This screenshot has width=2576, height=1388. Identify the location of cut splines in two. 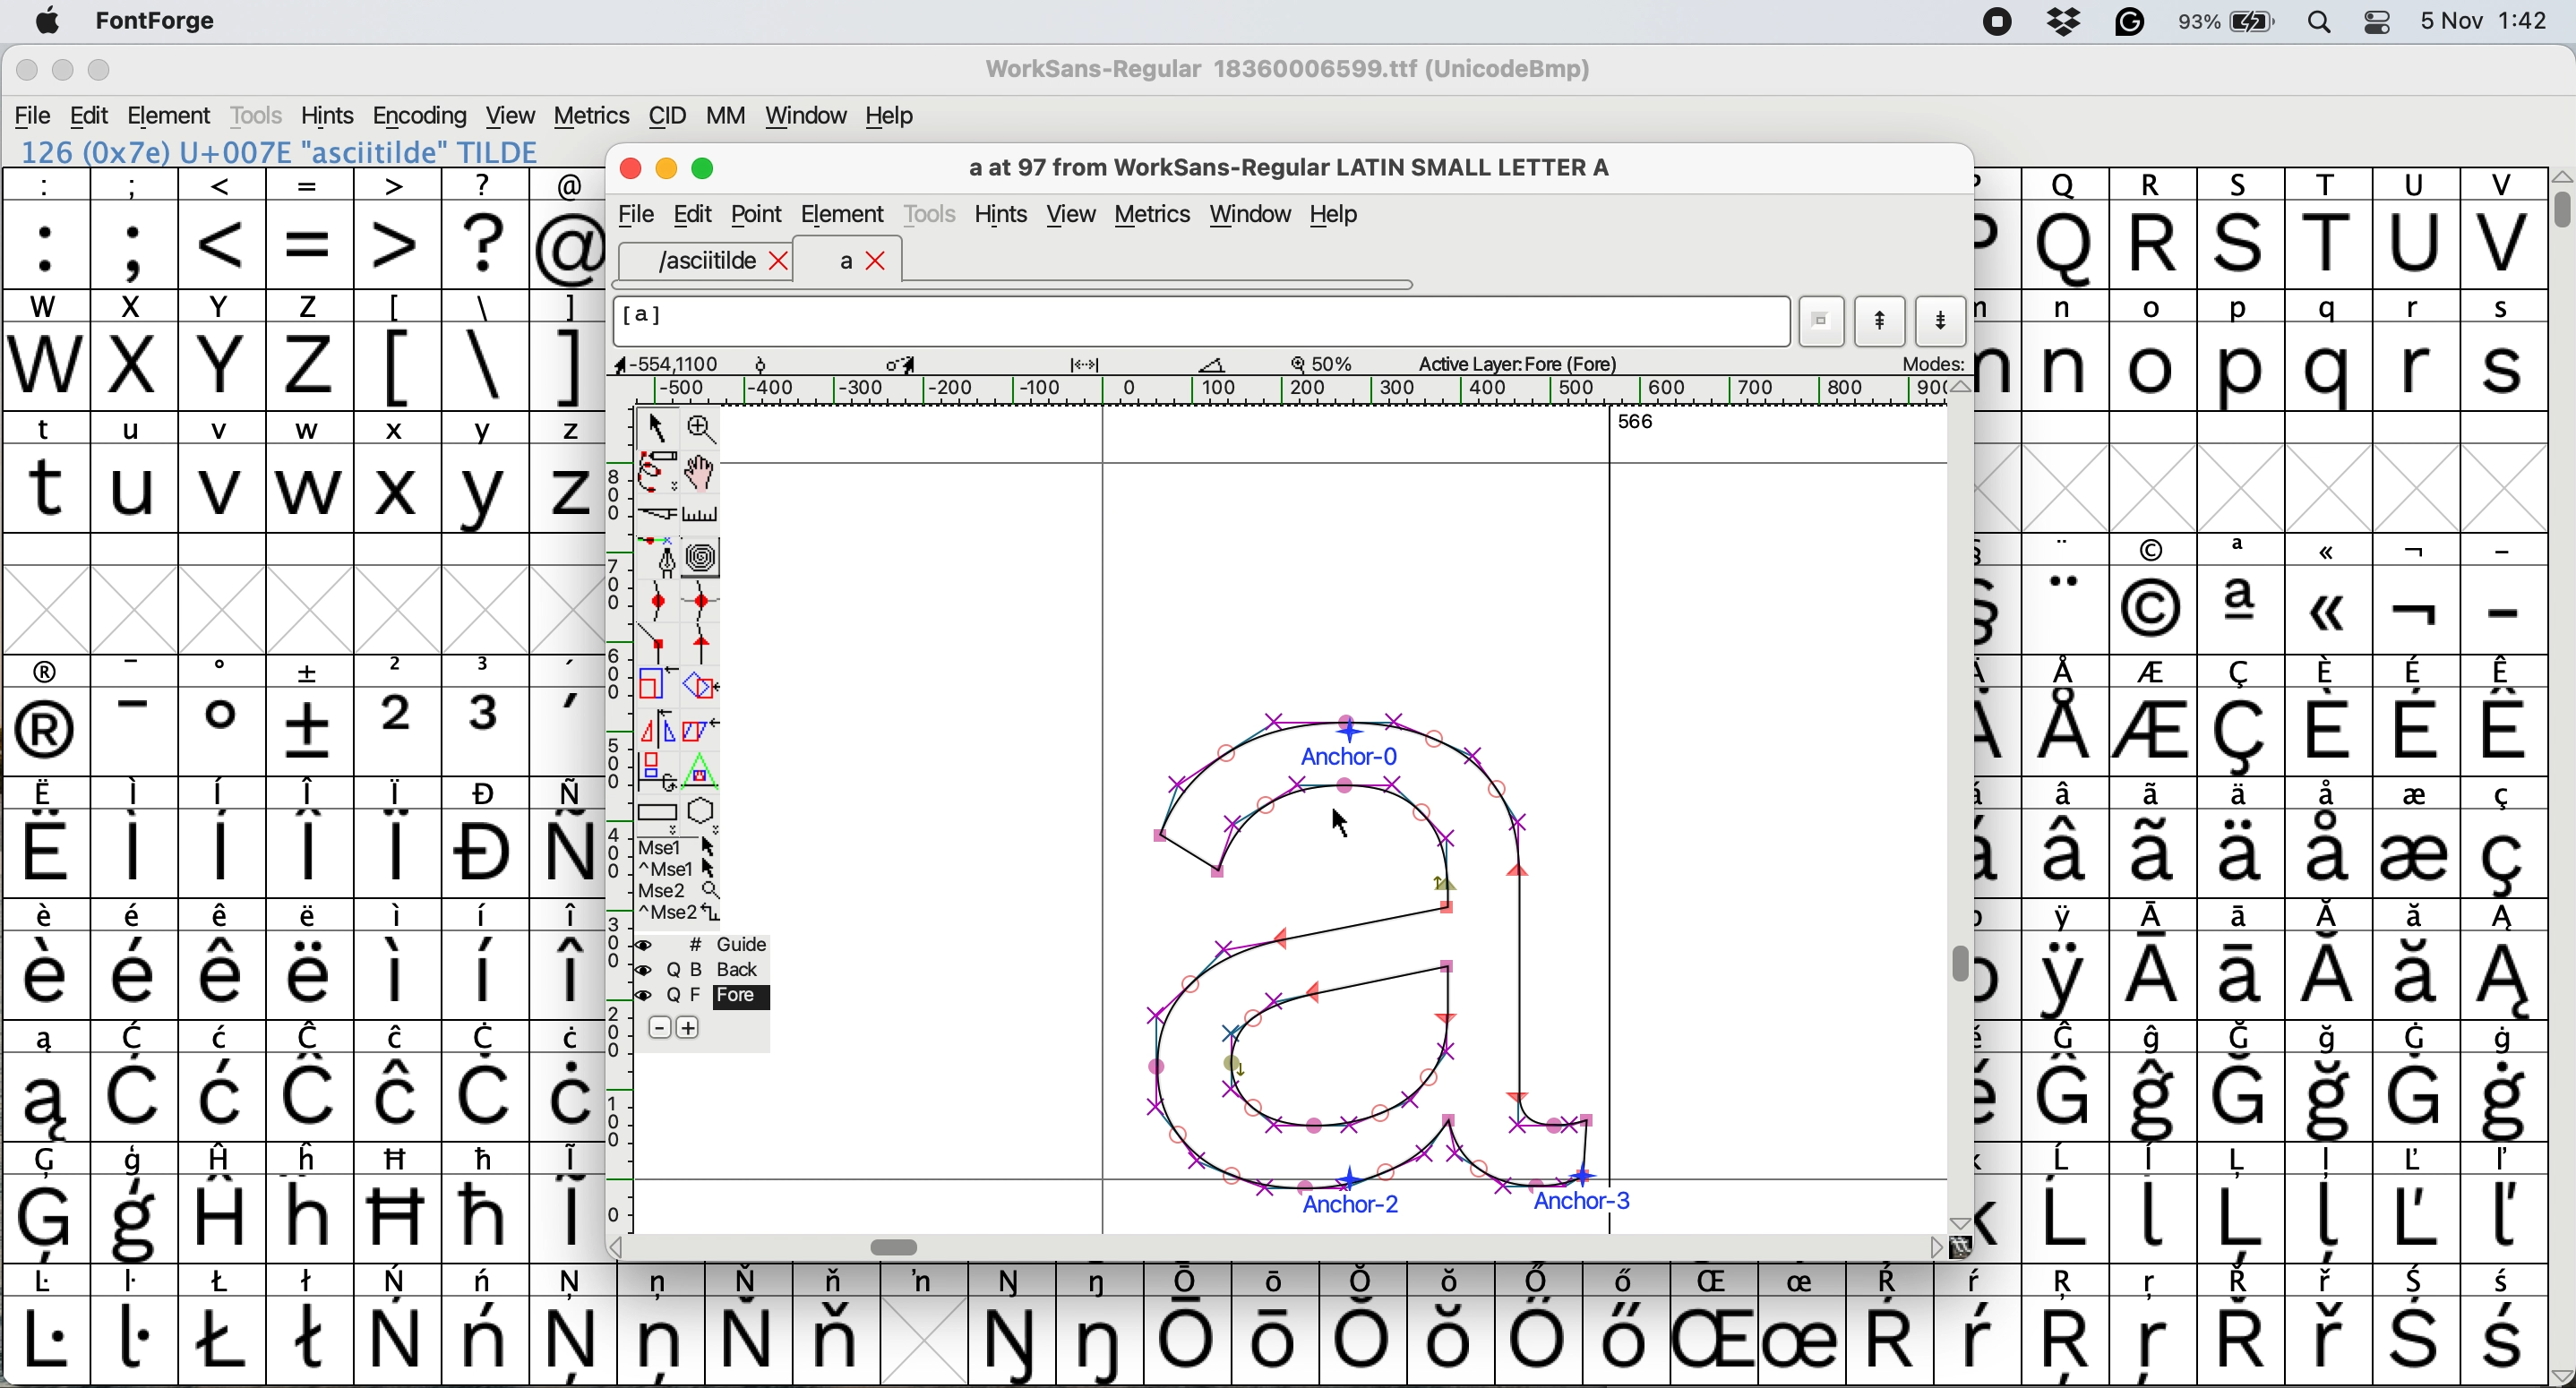
(659, 516).